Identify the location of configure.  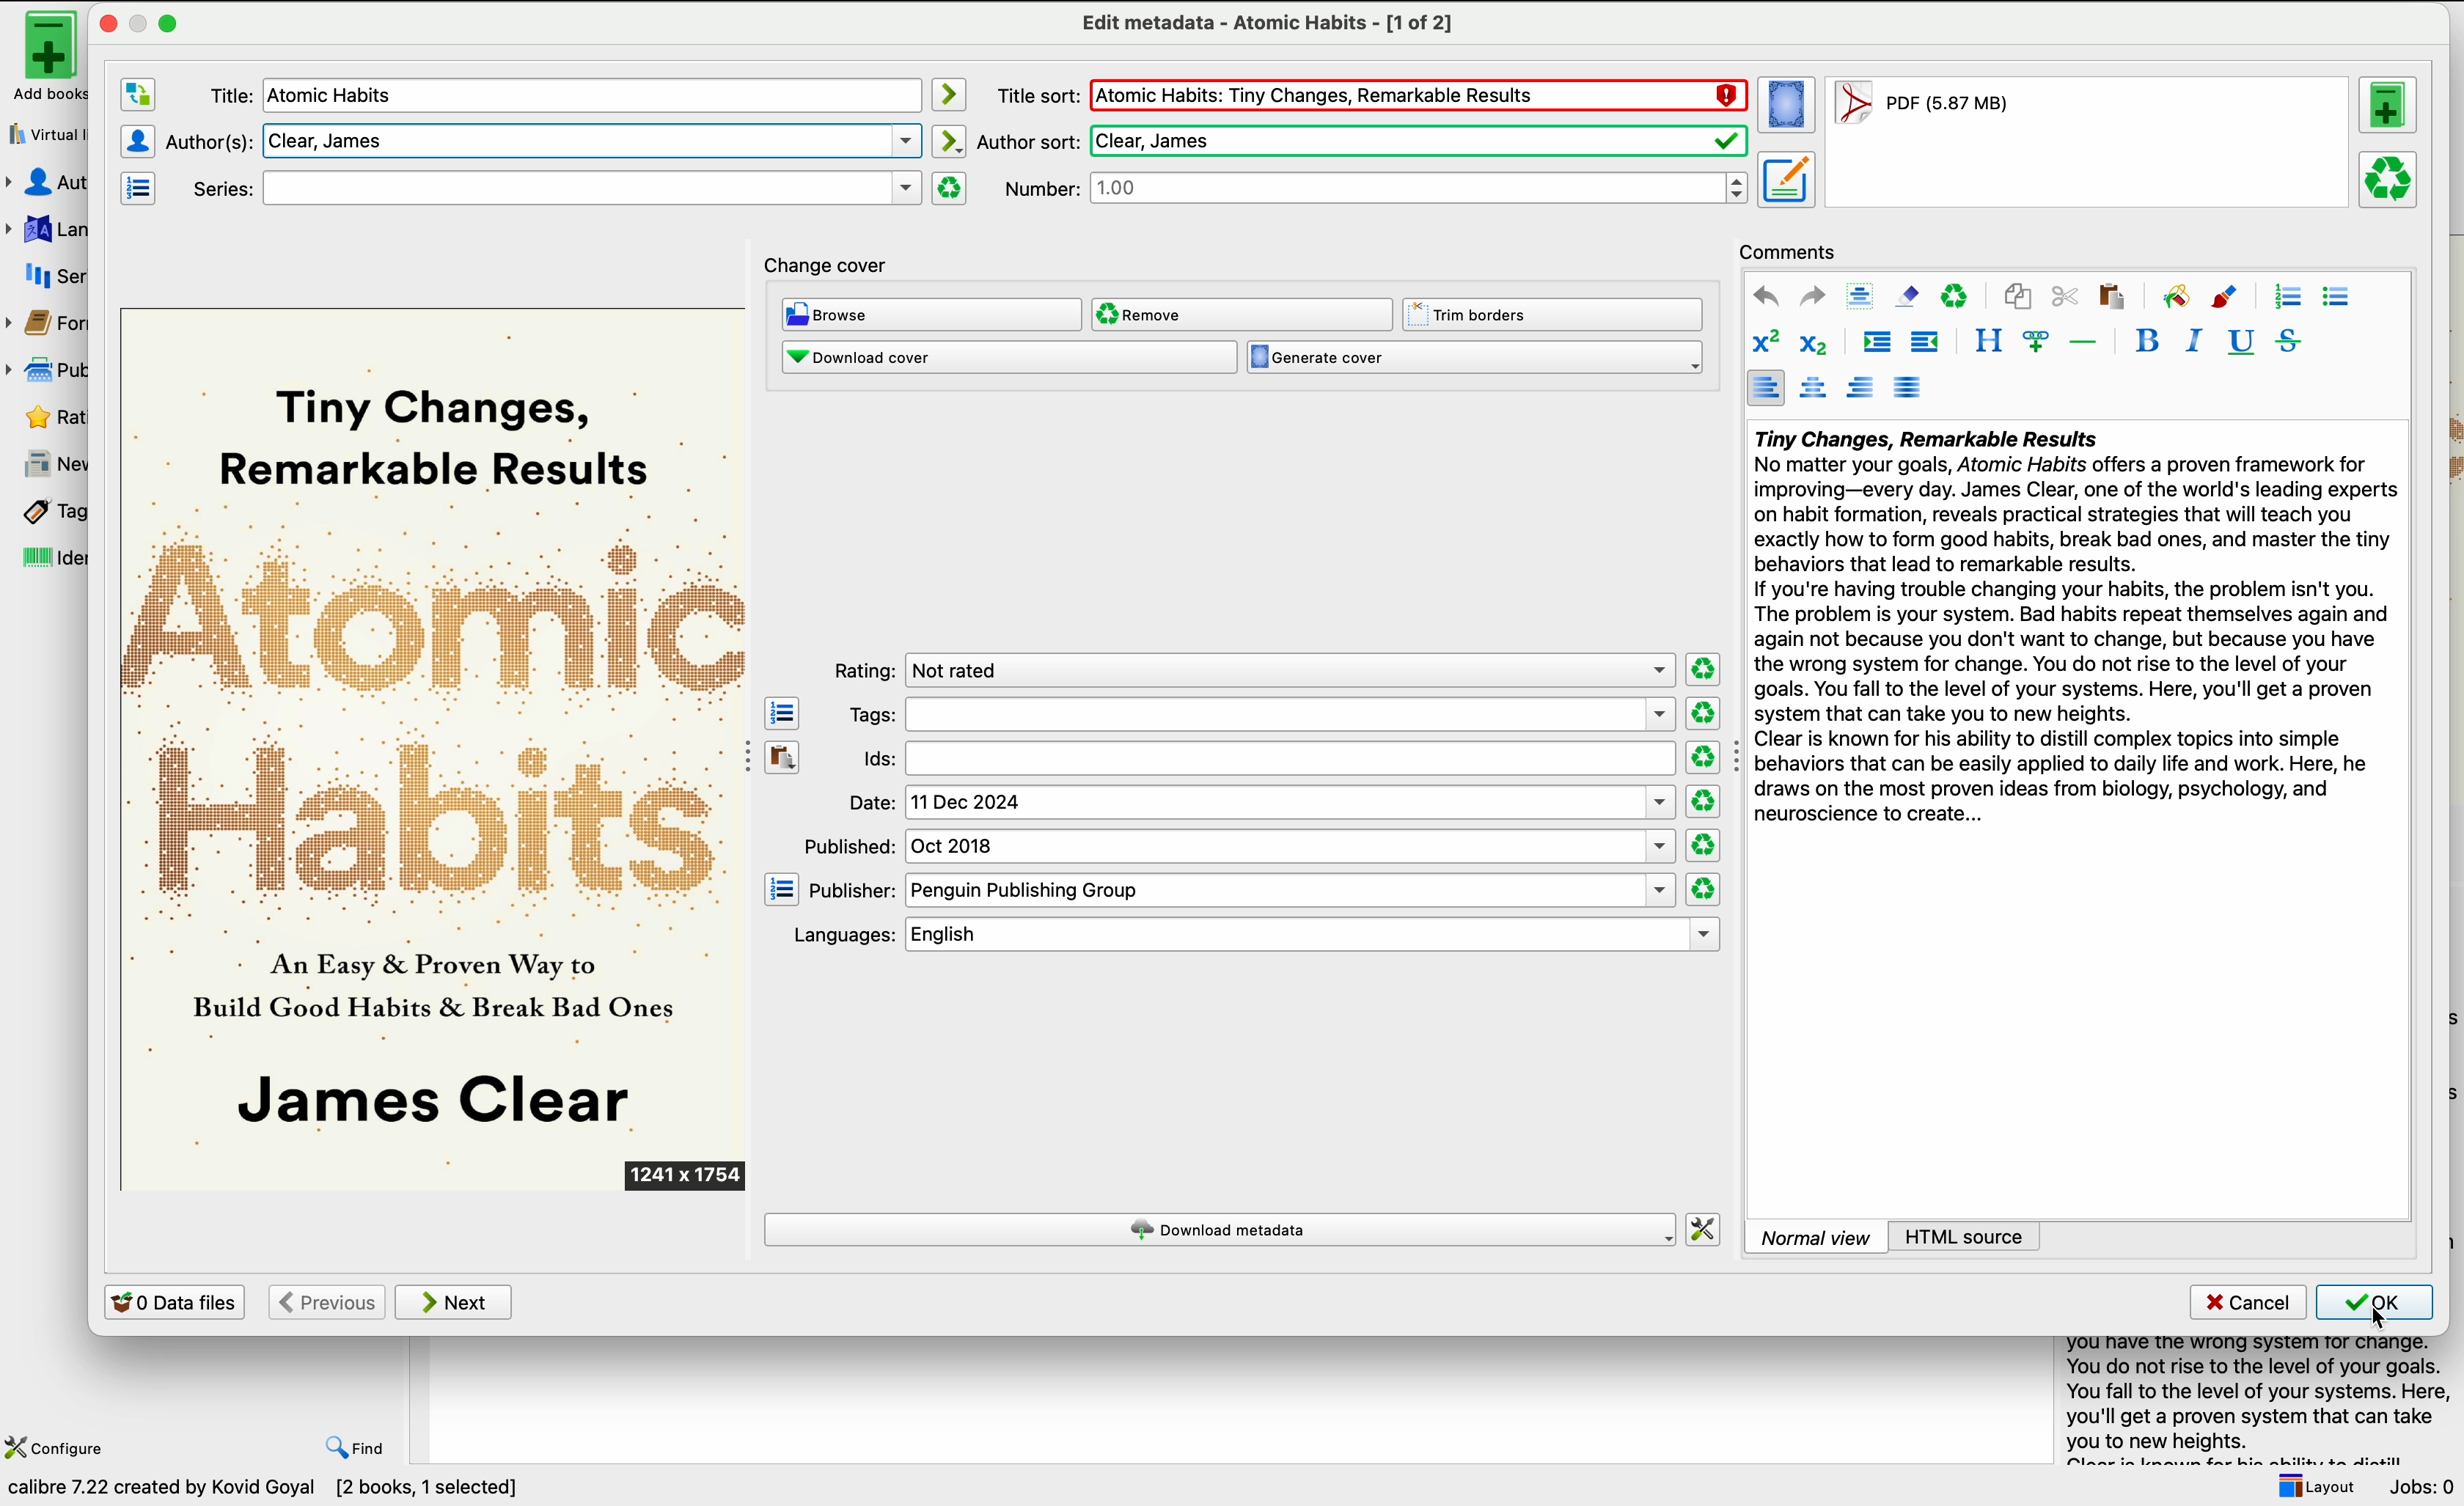
(59, 1446).